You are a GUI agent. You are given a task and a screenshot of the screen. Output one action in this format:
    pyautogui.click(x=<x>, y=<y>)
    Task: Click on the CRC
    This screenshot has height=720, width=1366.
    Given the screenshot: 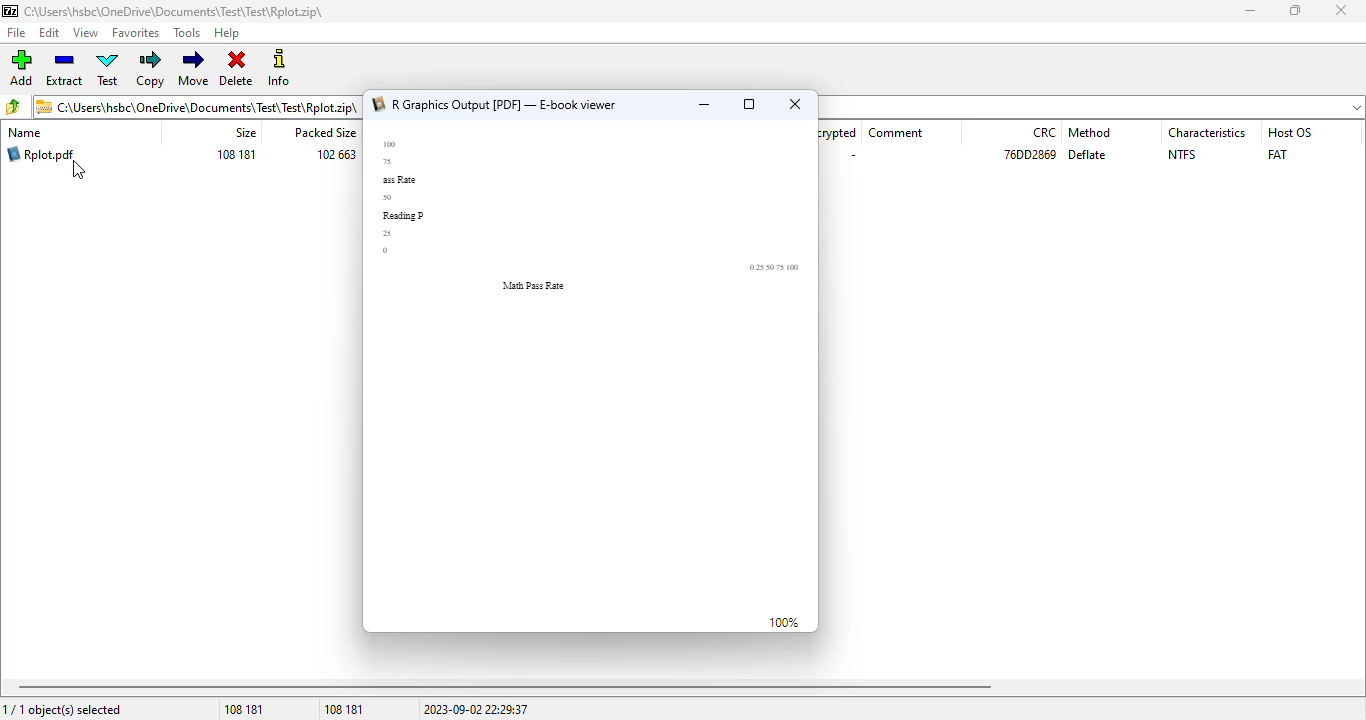 What is the action you would take?
    pyautogui.click(x=1045, y=132)
    